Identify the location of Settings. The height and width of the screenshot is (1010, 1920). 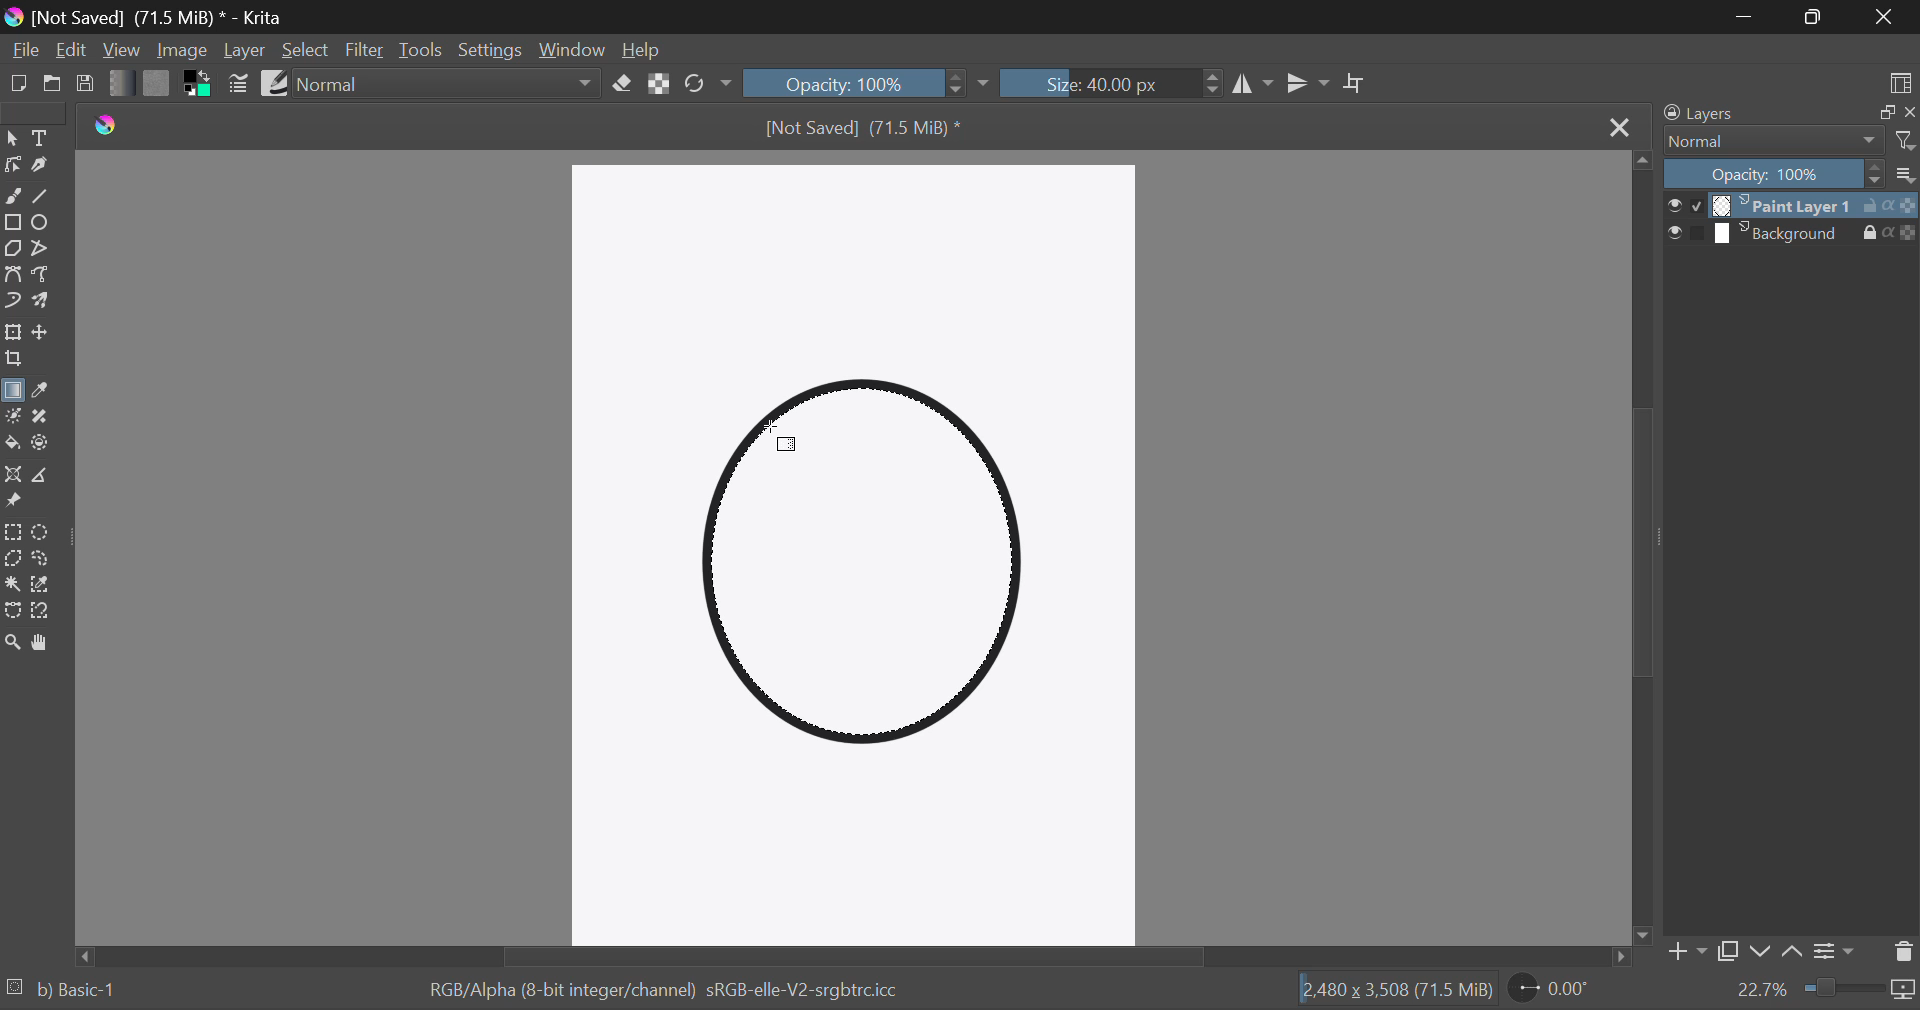
(488, 49).